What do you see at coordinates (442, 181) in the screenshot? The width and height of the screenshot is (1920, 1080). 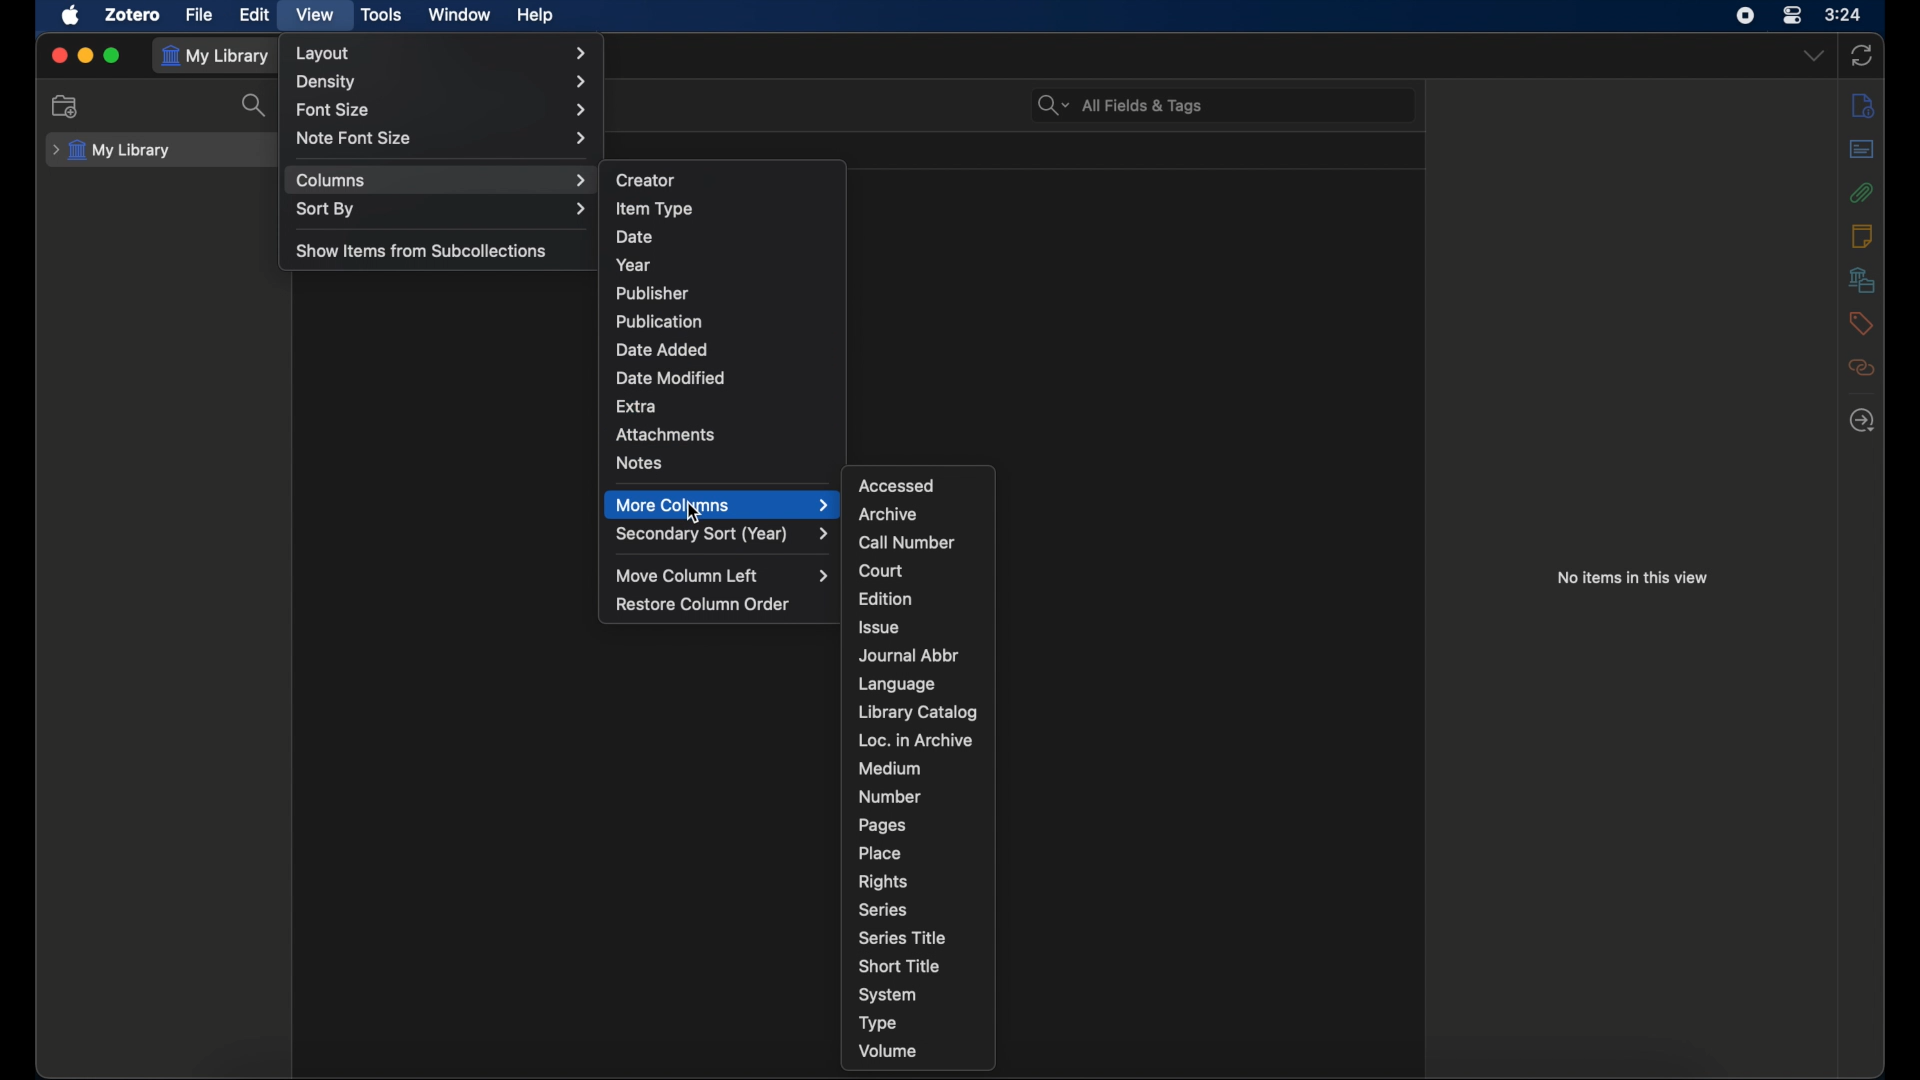 I see `columns` at bounding box center [442, 181].